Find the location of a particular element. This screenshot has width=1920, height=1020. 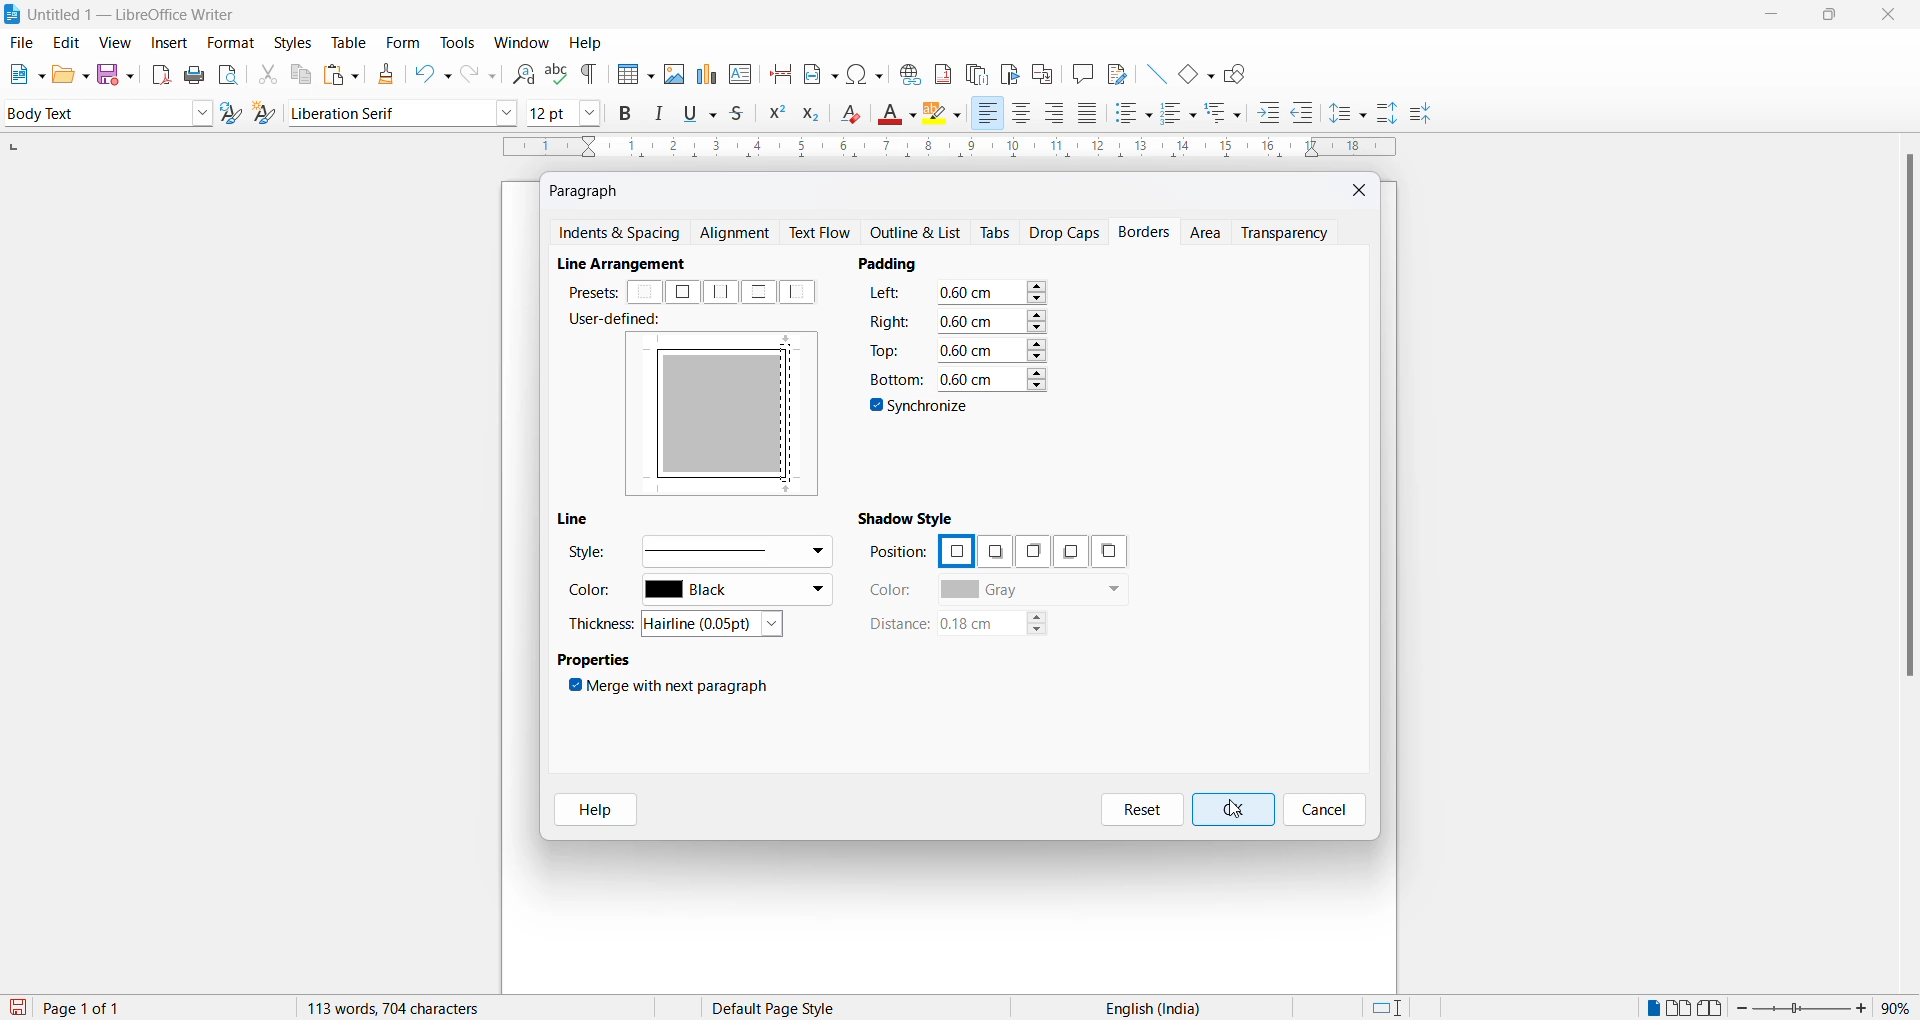

spellings is located at coordinates (556, 72).